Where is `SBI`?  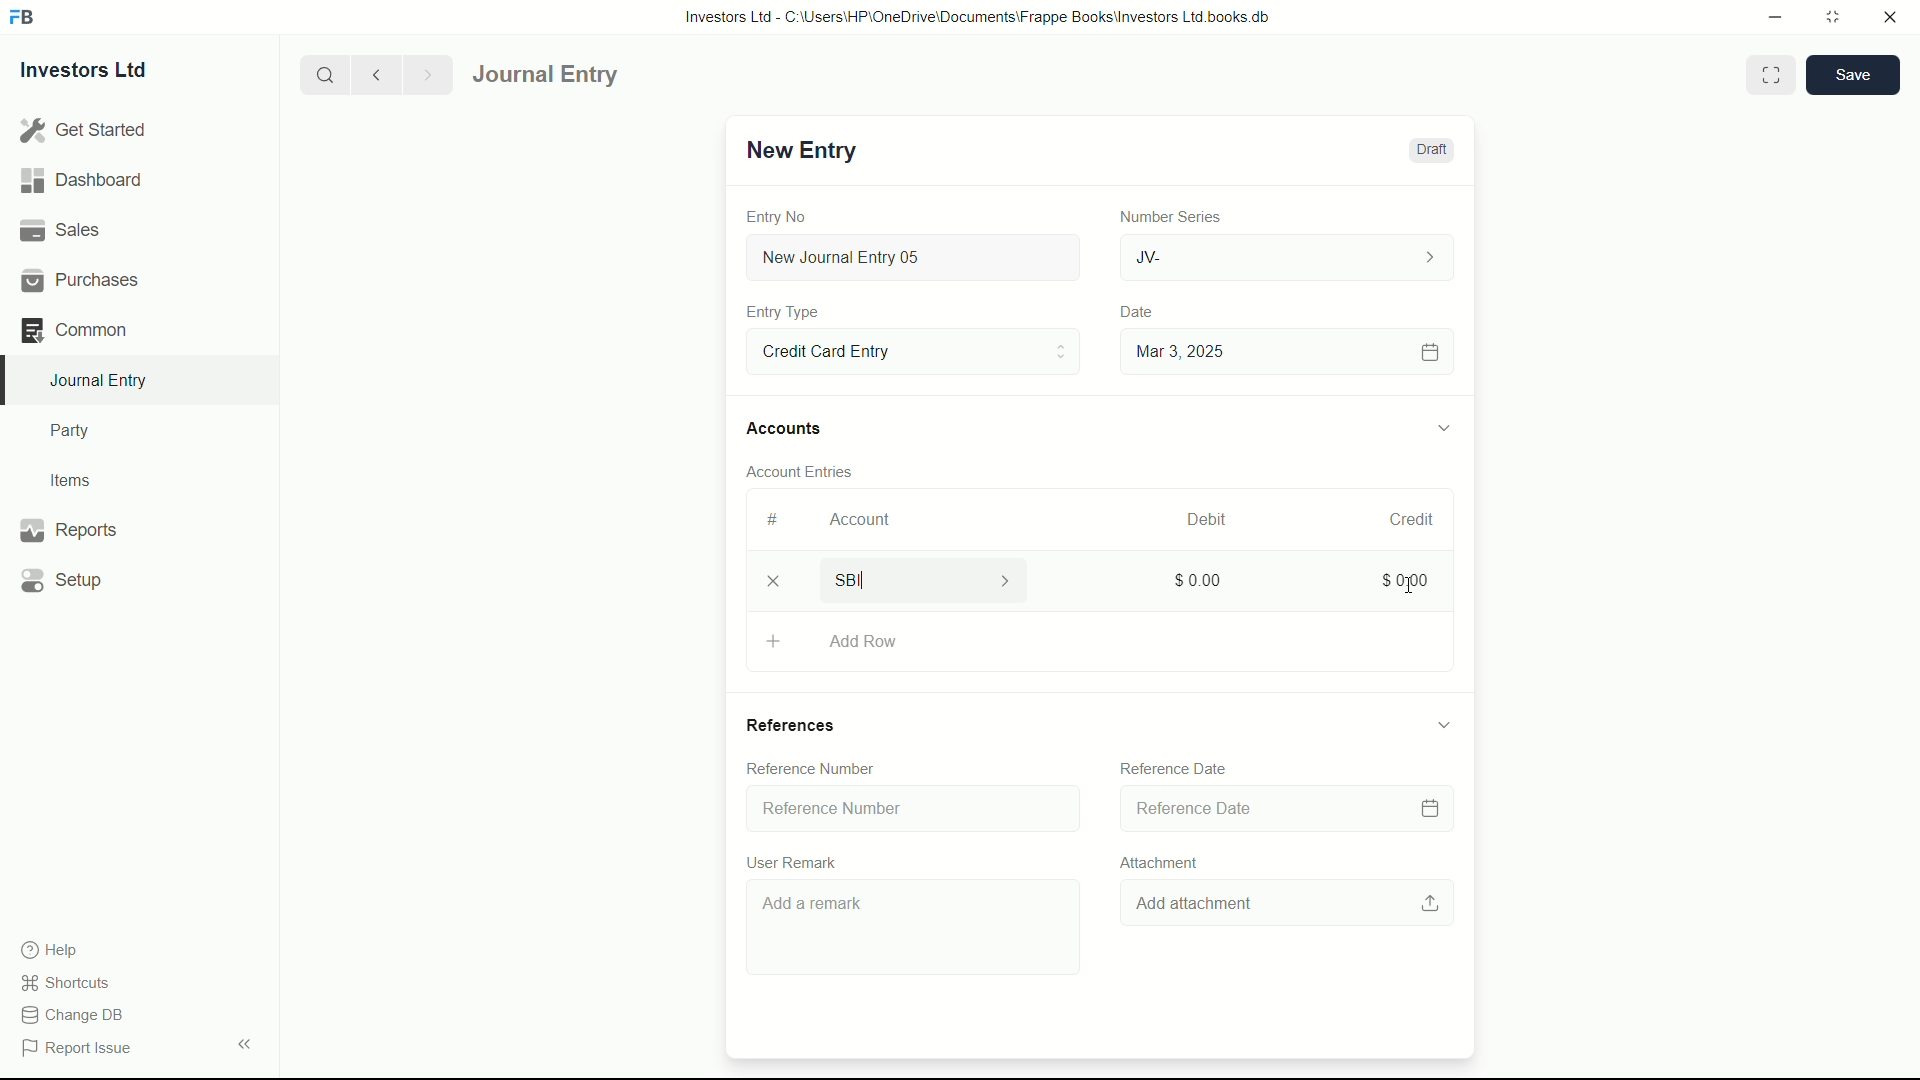 SBI is located at coordinates (936, 579).